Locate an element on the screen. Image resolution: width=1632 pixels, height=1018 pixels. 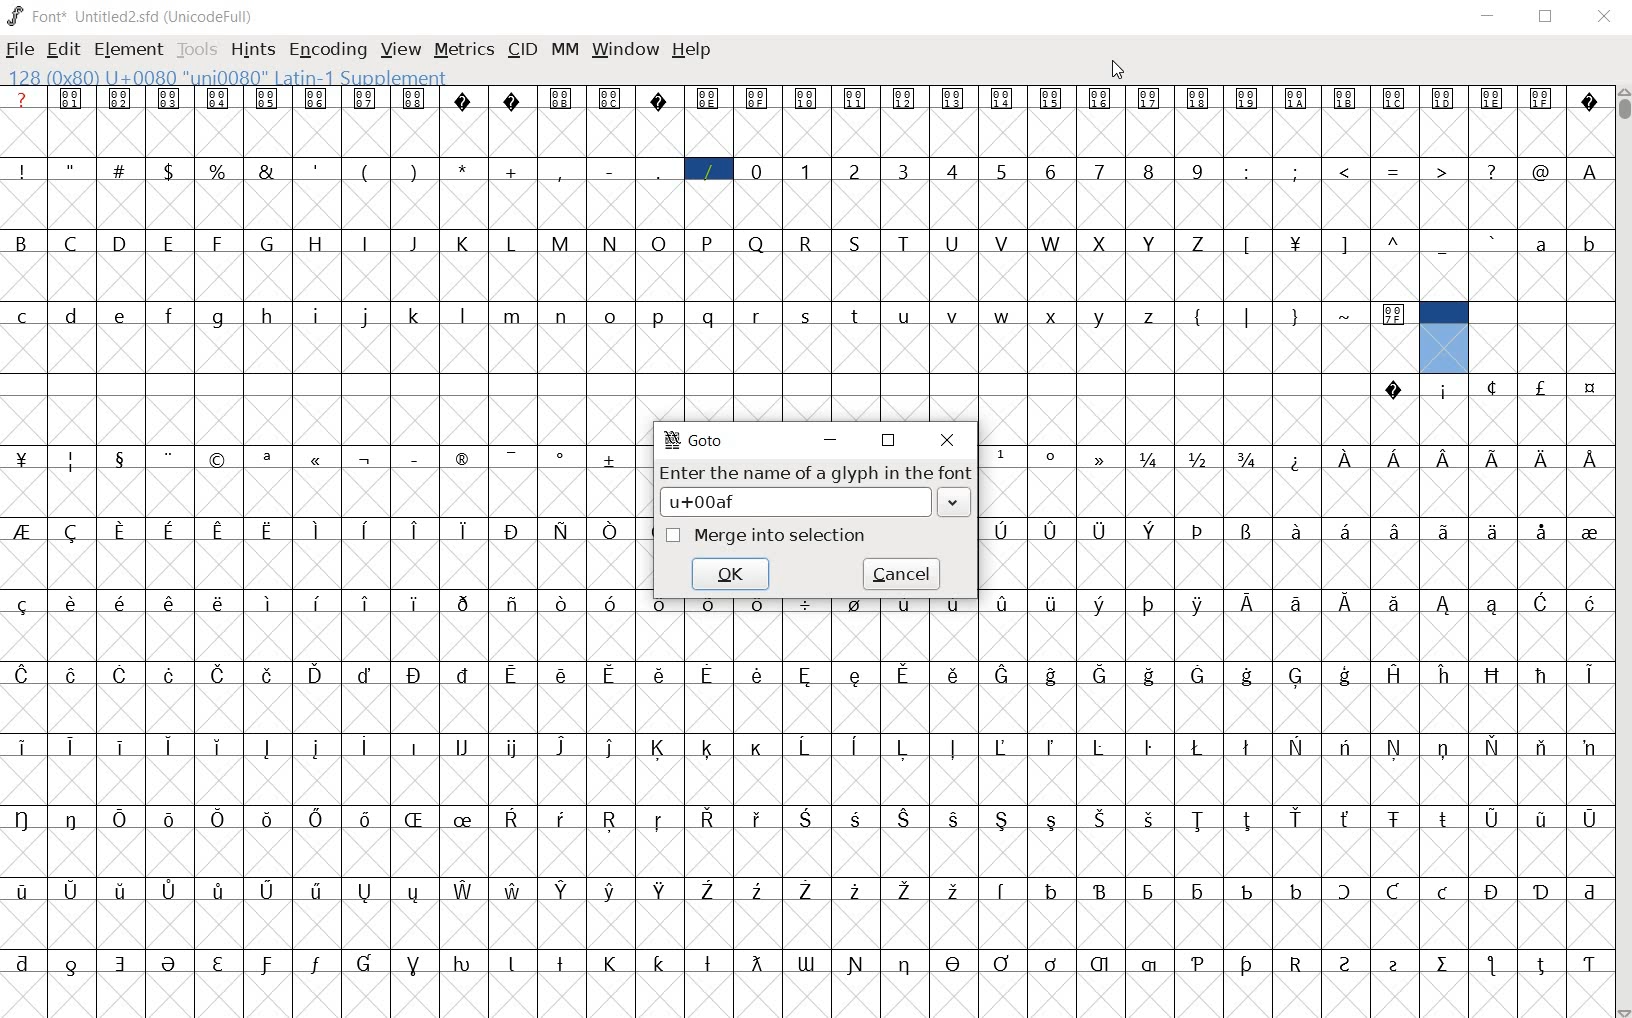
Symbol is located at coordinates (755, 962).